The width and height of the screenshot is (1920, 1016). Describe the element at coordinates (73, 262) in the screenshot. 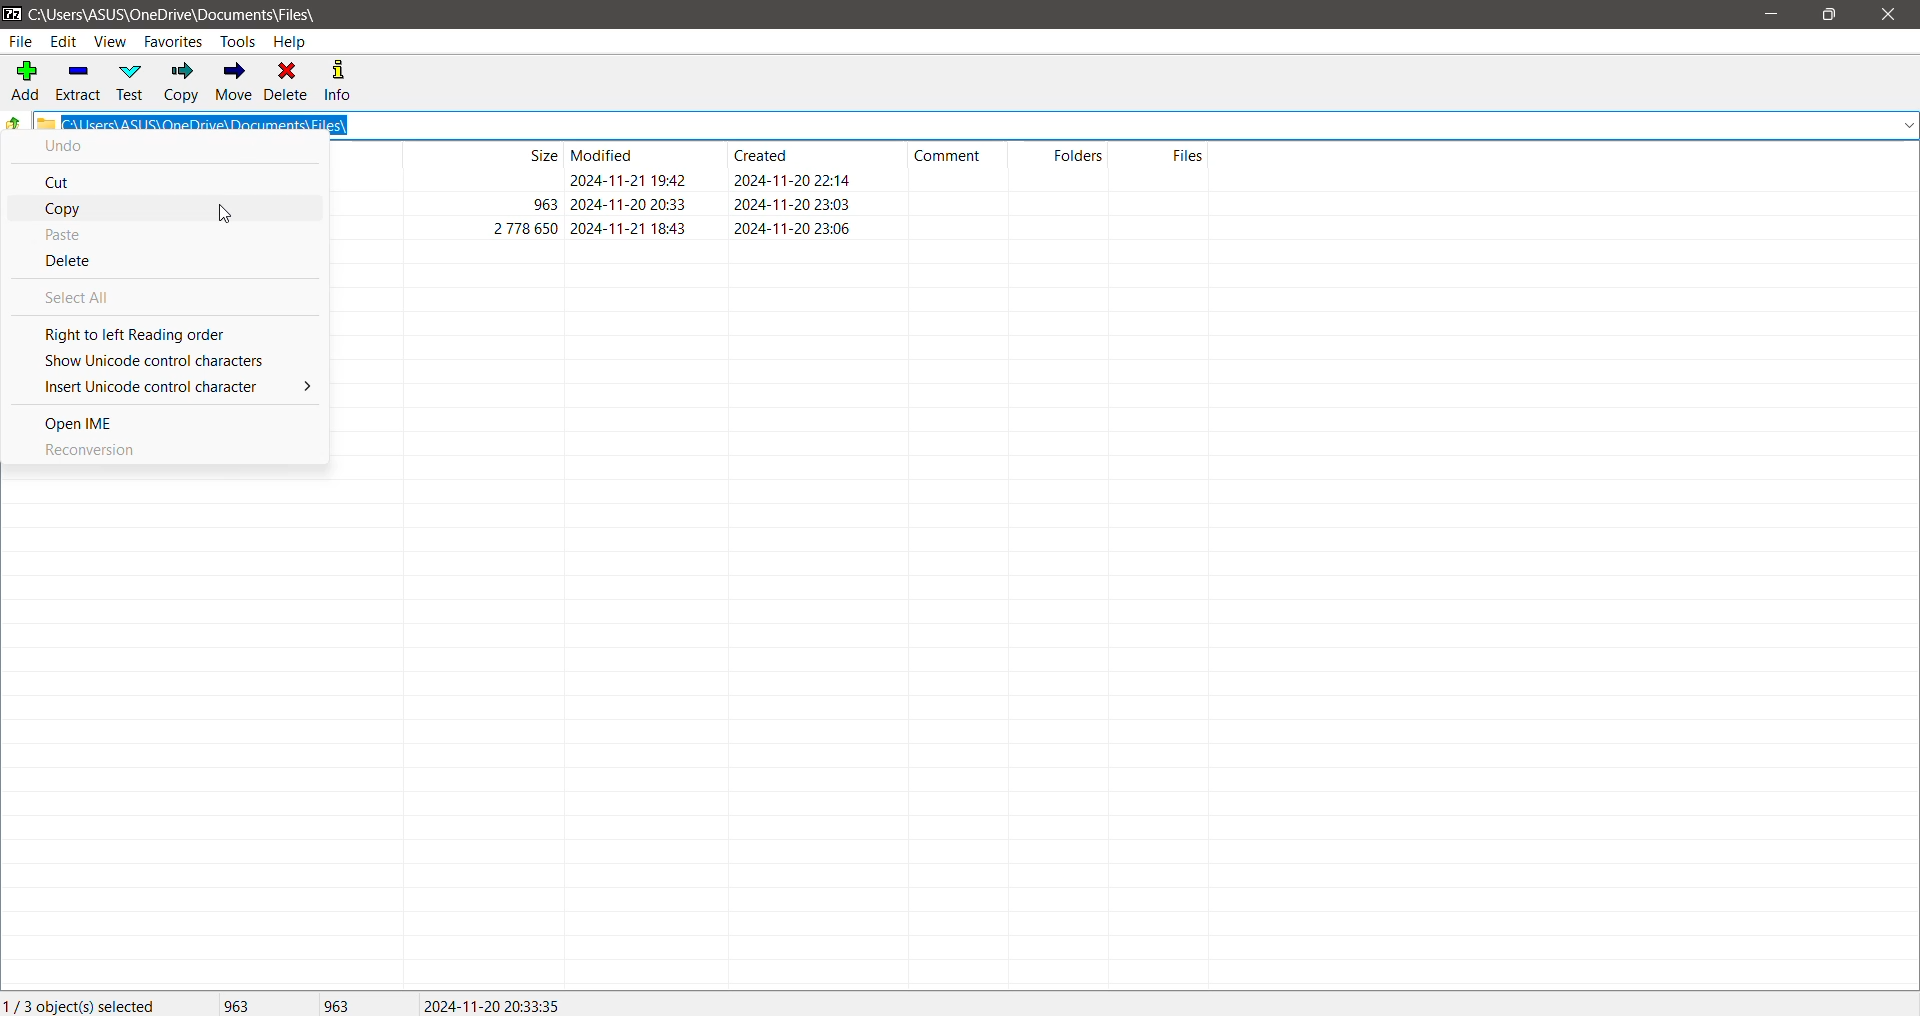

I see `Delete` at that location.